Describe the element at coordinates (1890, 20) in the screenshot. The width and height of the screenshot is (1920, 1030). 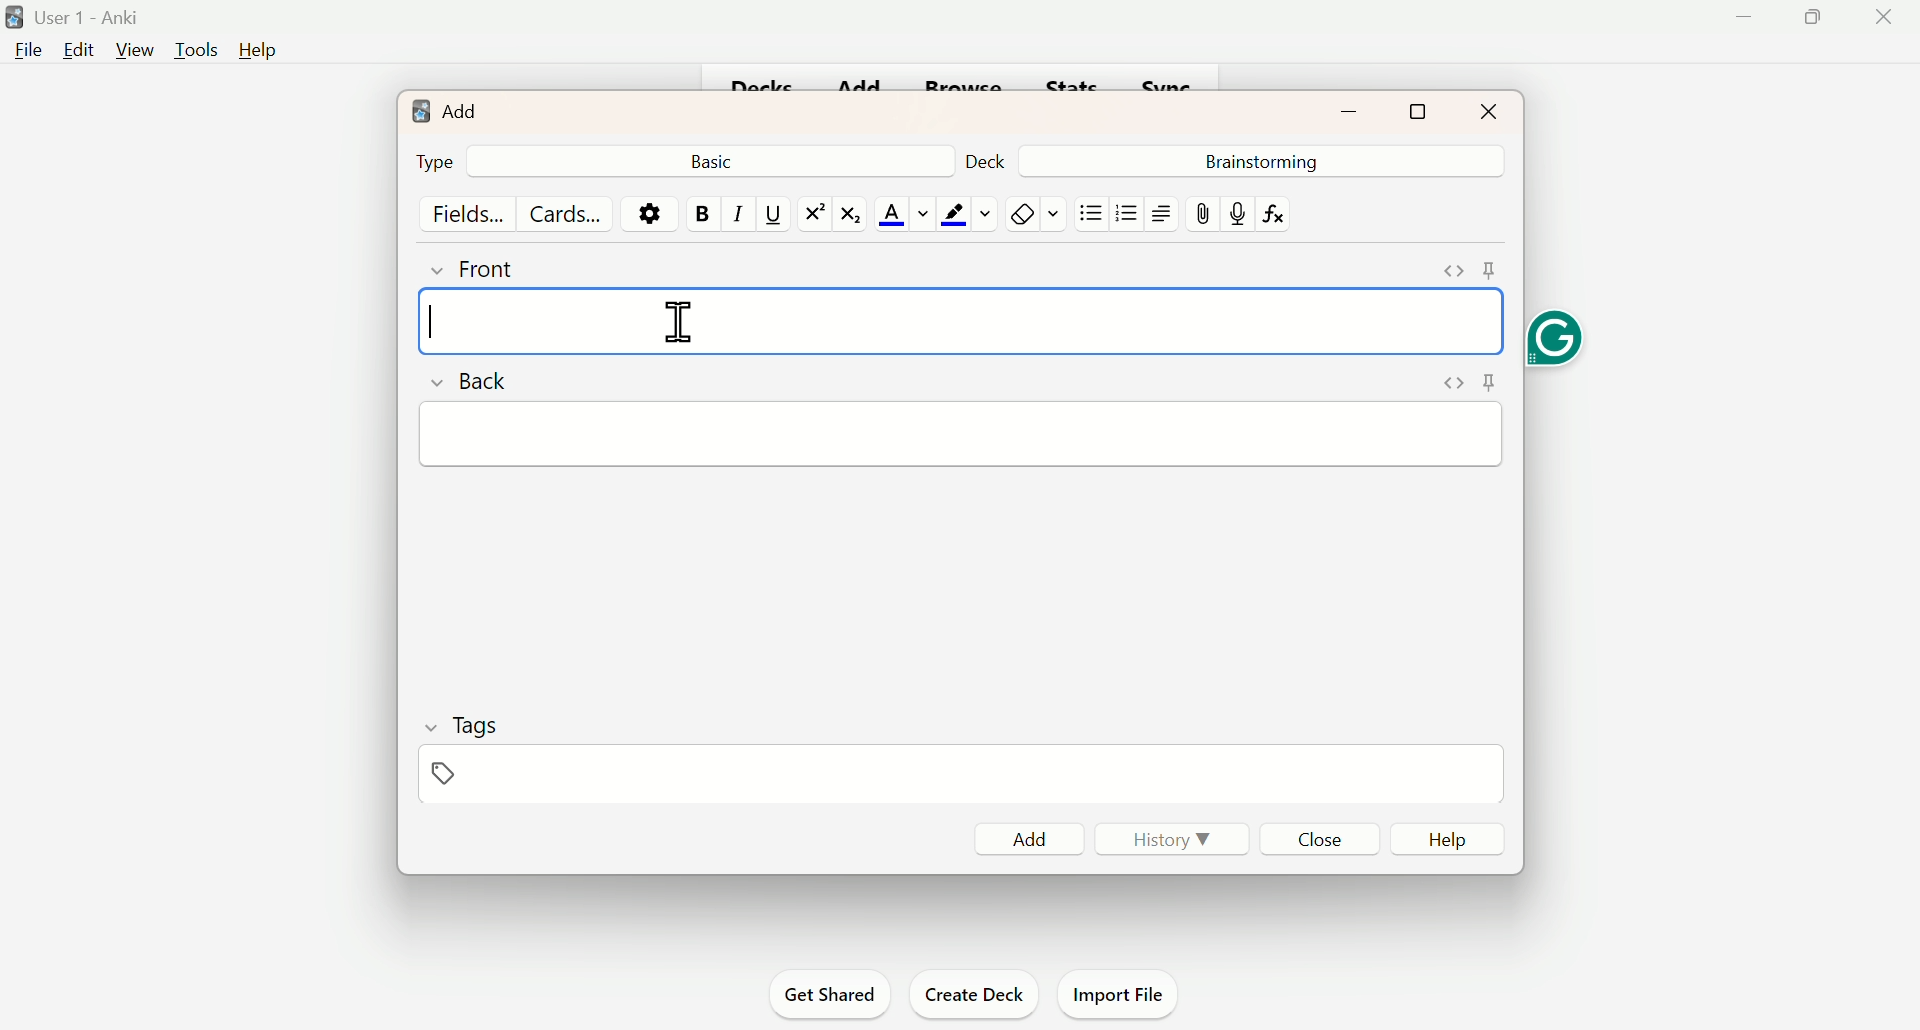
I see `` at that location.